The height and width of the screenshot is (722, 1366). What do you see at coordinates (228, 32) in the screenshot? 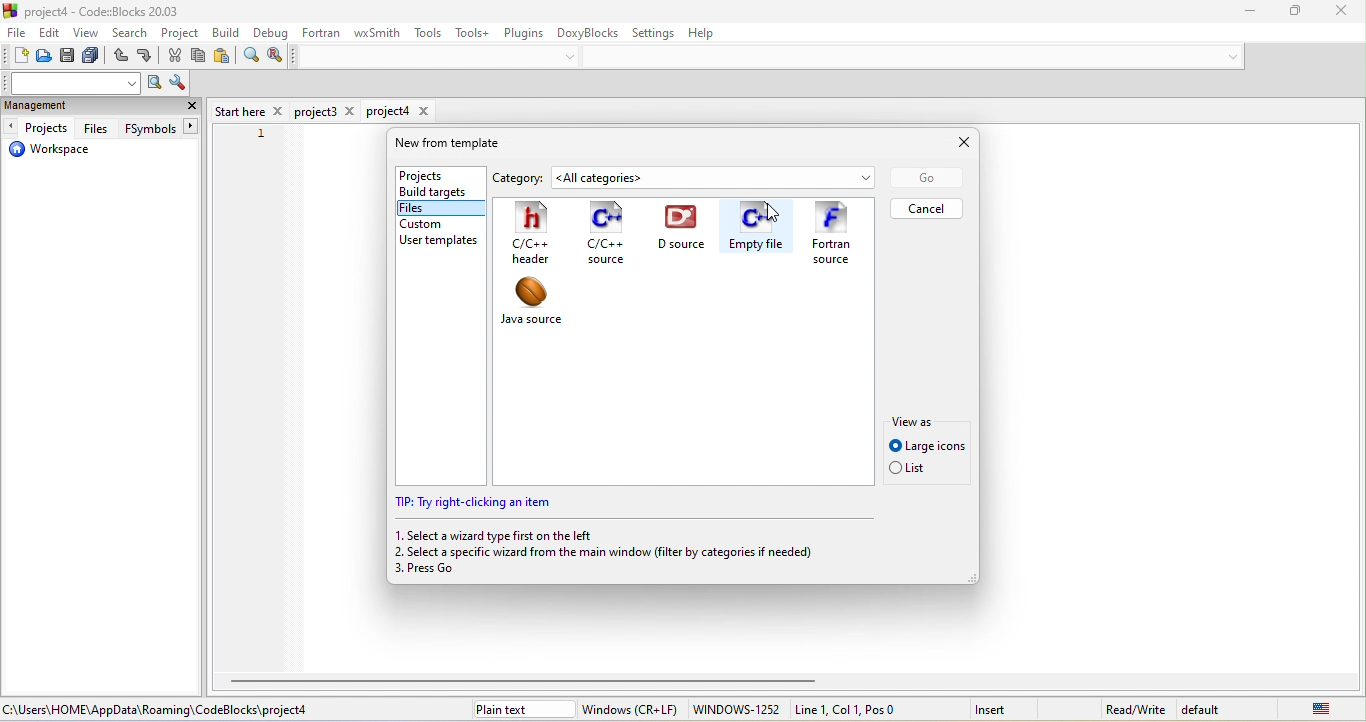
I see `build` at bounding box center [228, 32].